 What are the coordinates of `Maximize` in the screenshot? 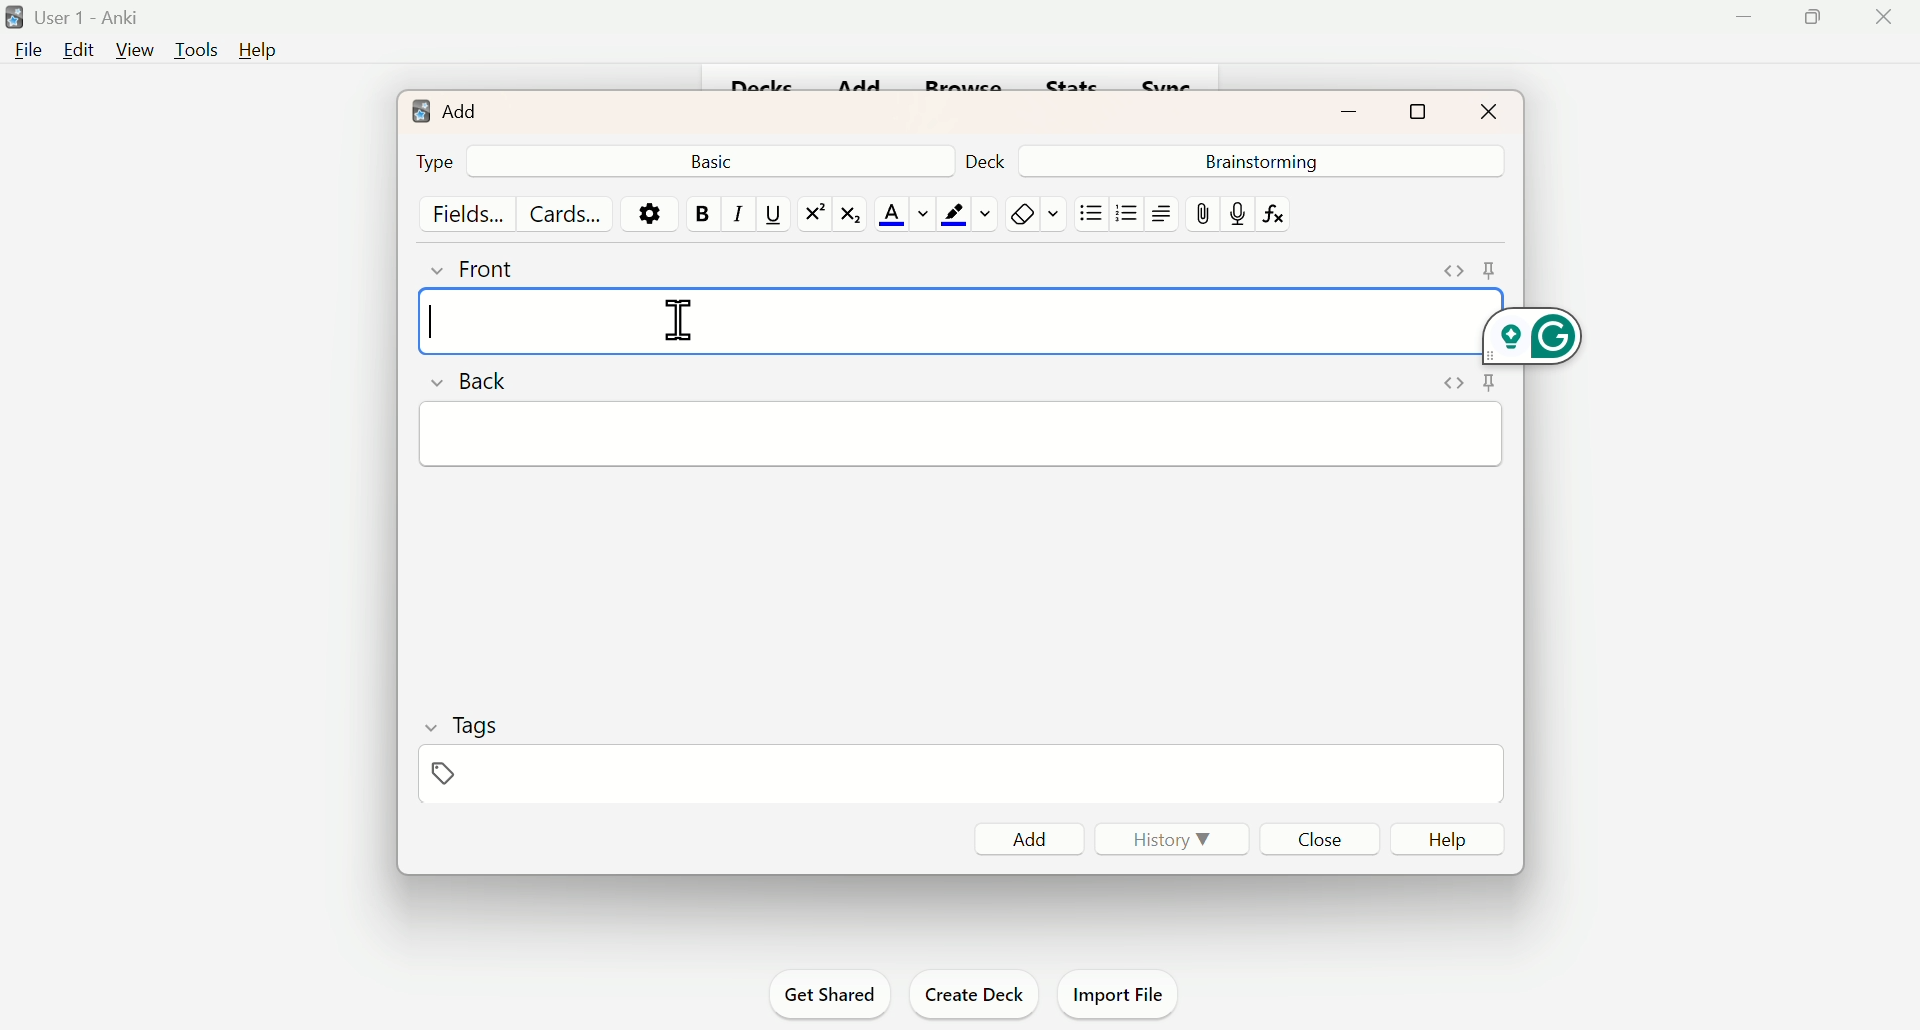 It's located at (1419, 108).